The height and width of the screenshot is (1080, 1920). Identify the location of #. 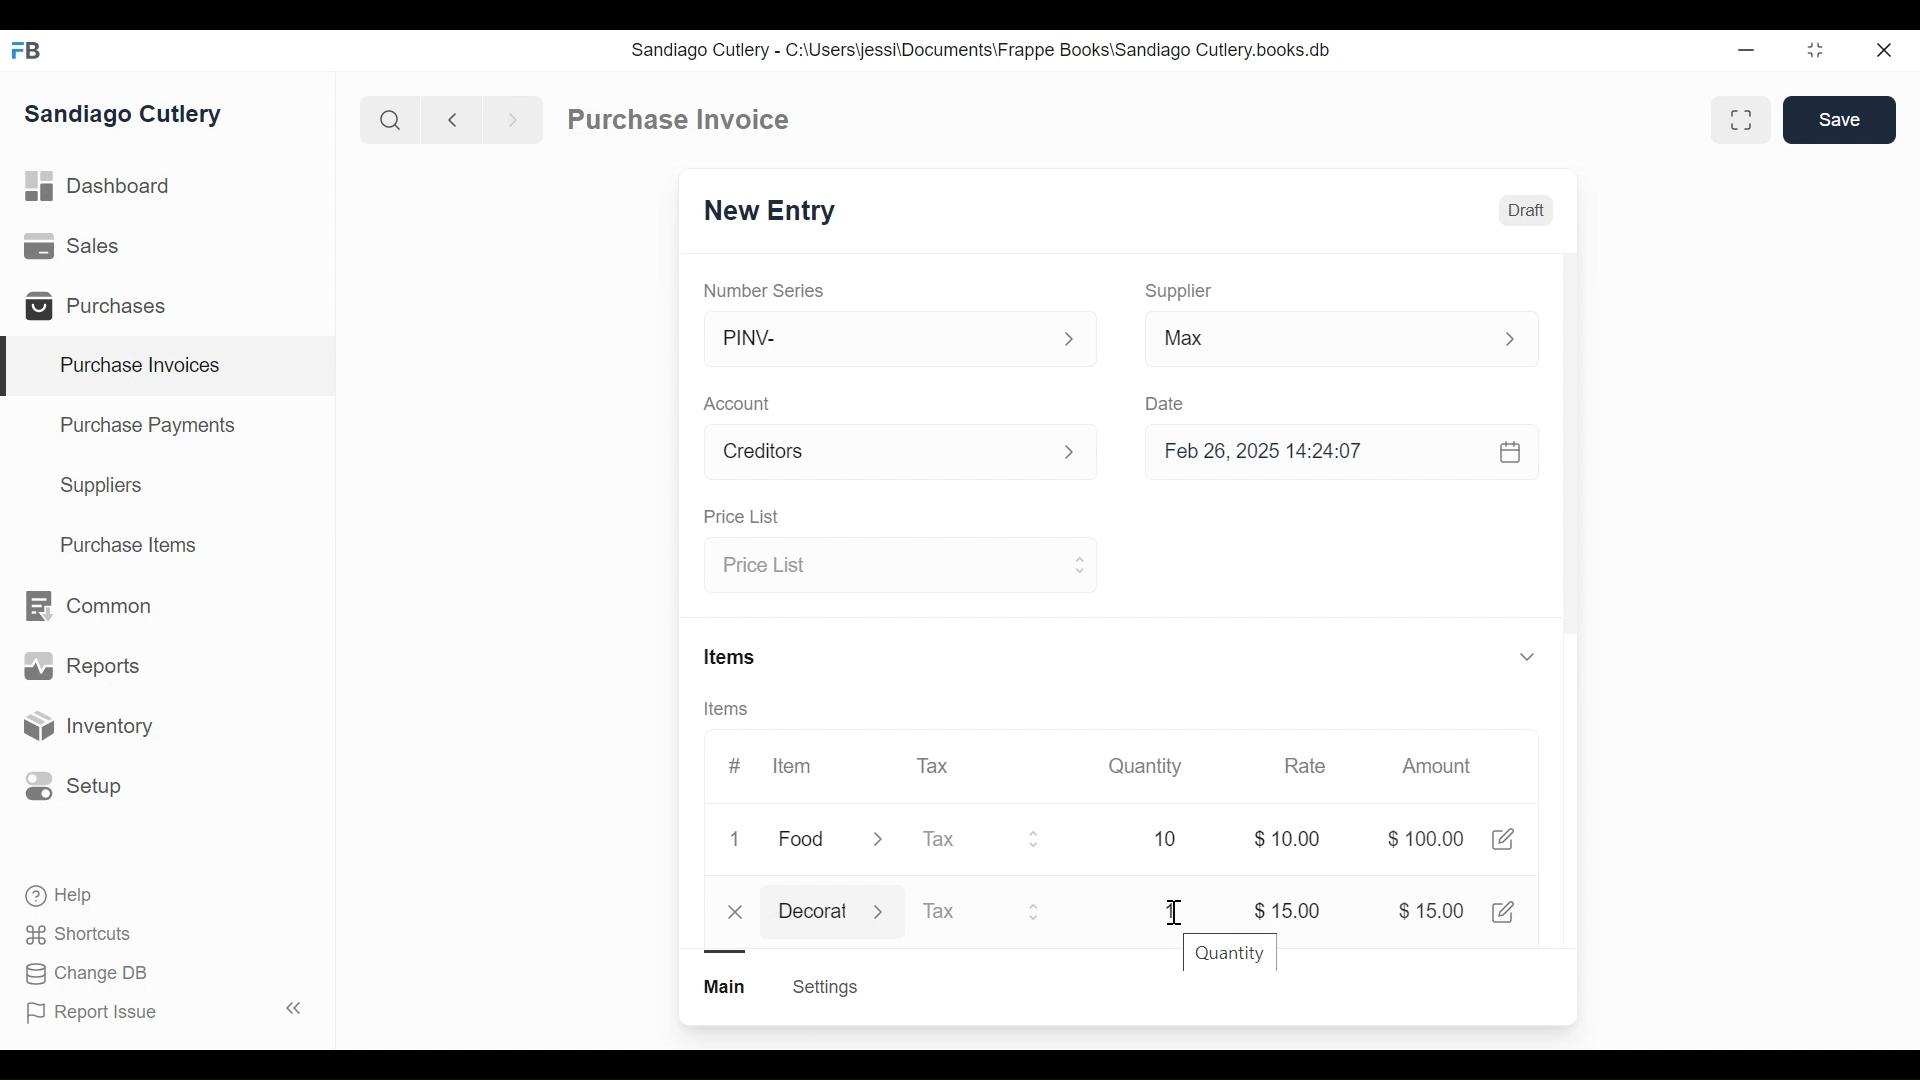
(735, 765).